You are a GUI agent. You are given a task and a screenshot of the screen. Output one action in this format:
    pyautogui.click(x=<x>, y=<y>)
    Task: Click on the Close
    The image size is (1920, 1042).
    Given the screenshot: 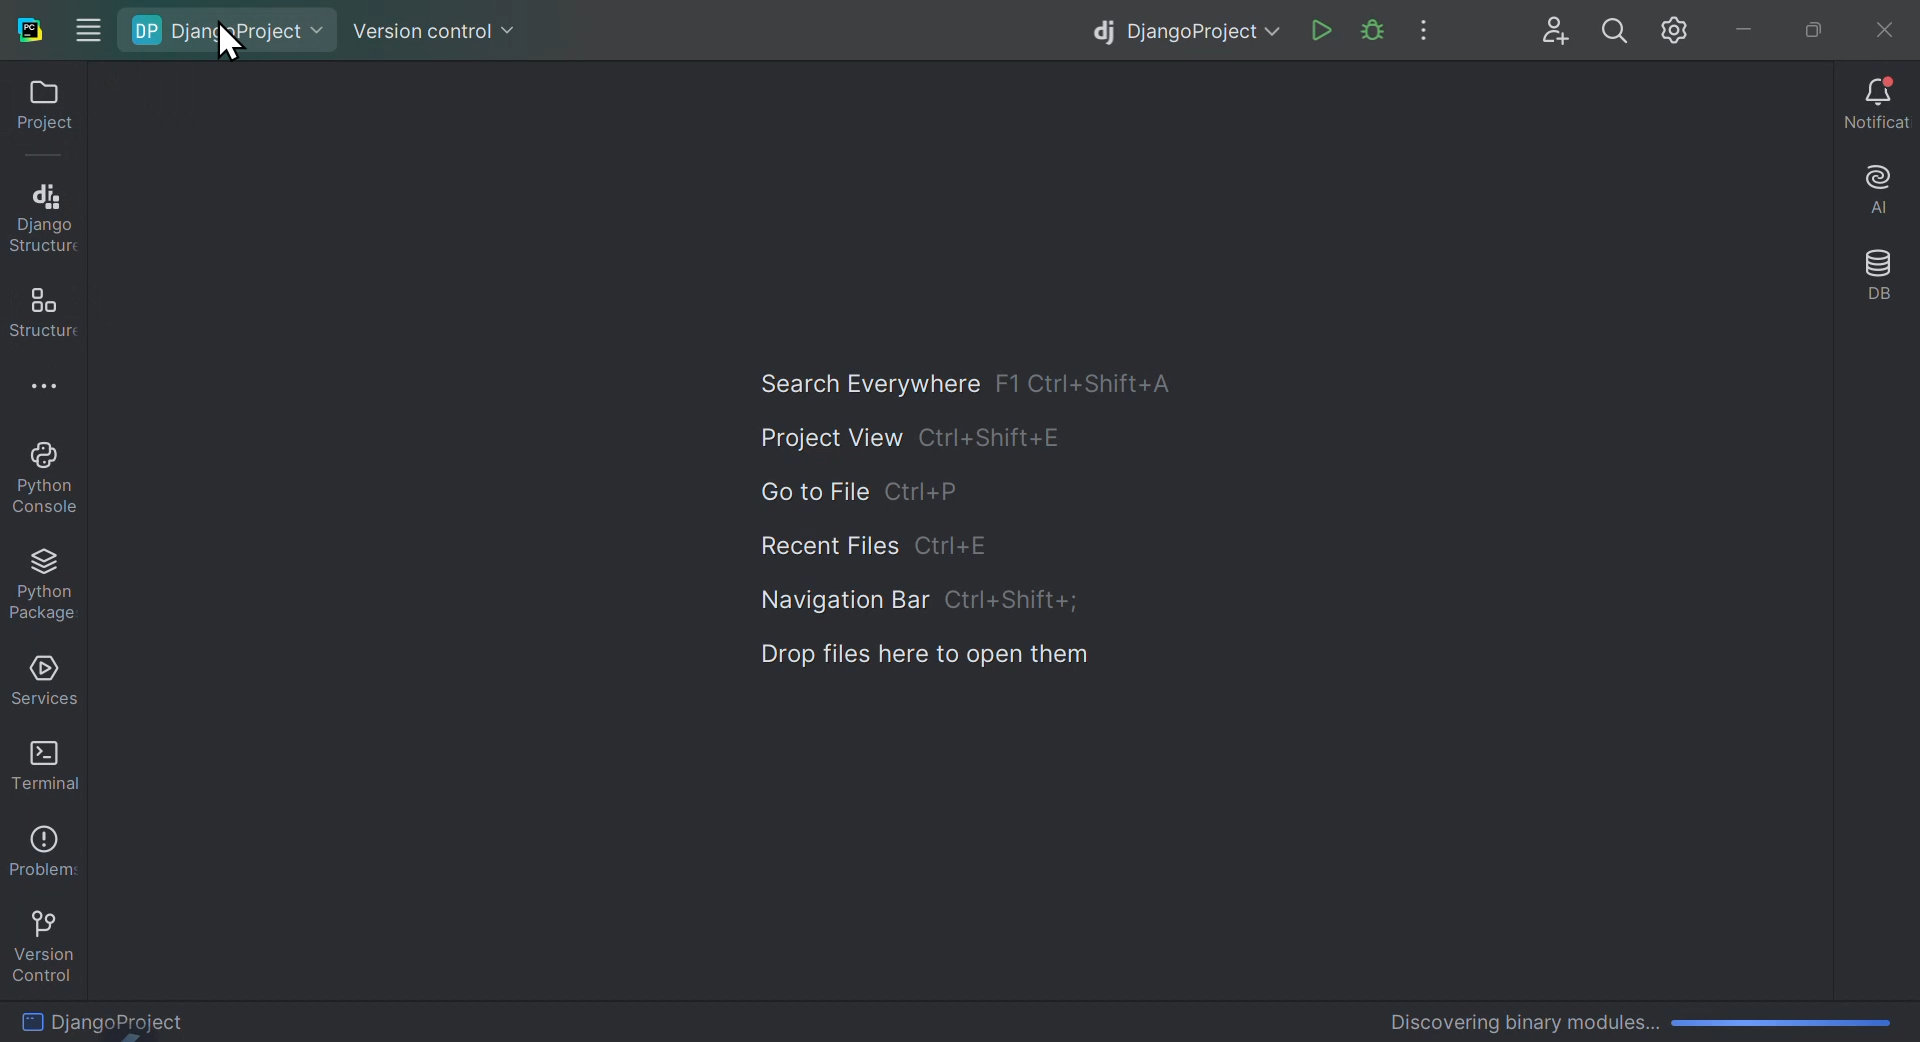 What is the action you would take?
    pyautogui.click(x=1880, y=26)
    